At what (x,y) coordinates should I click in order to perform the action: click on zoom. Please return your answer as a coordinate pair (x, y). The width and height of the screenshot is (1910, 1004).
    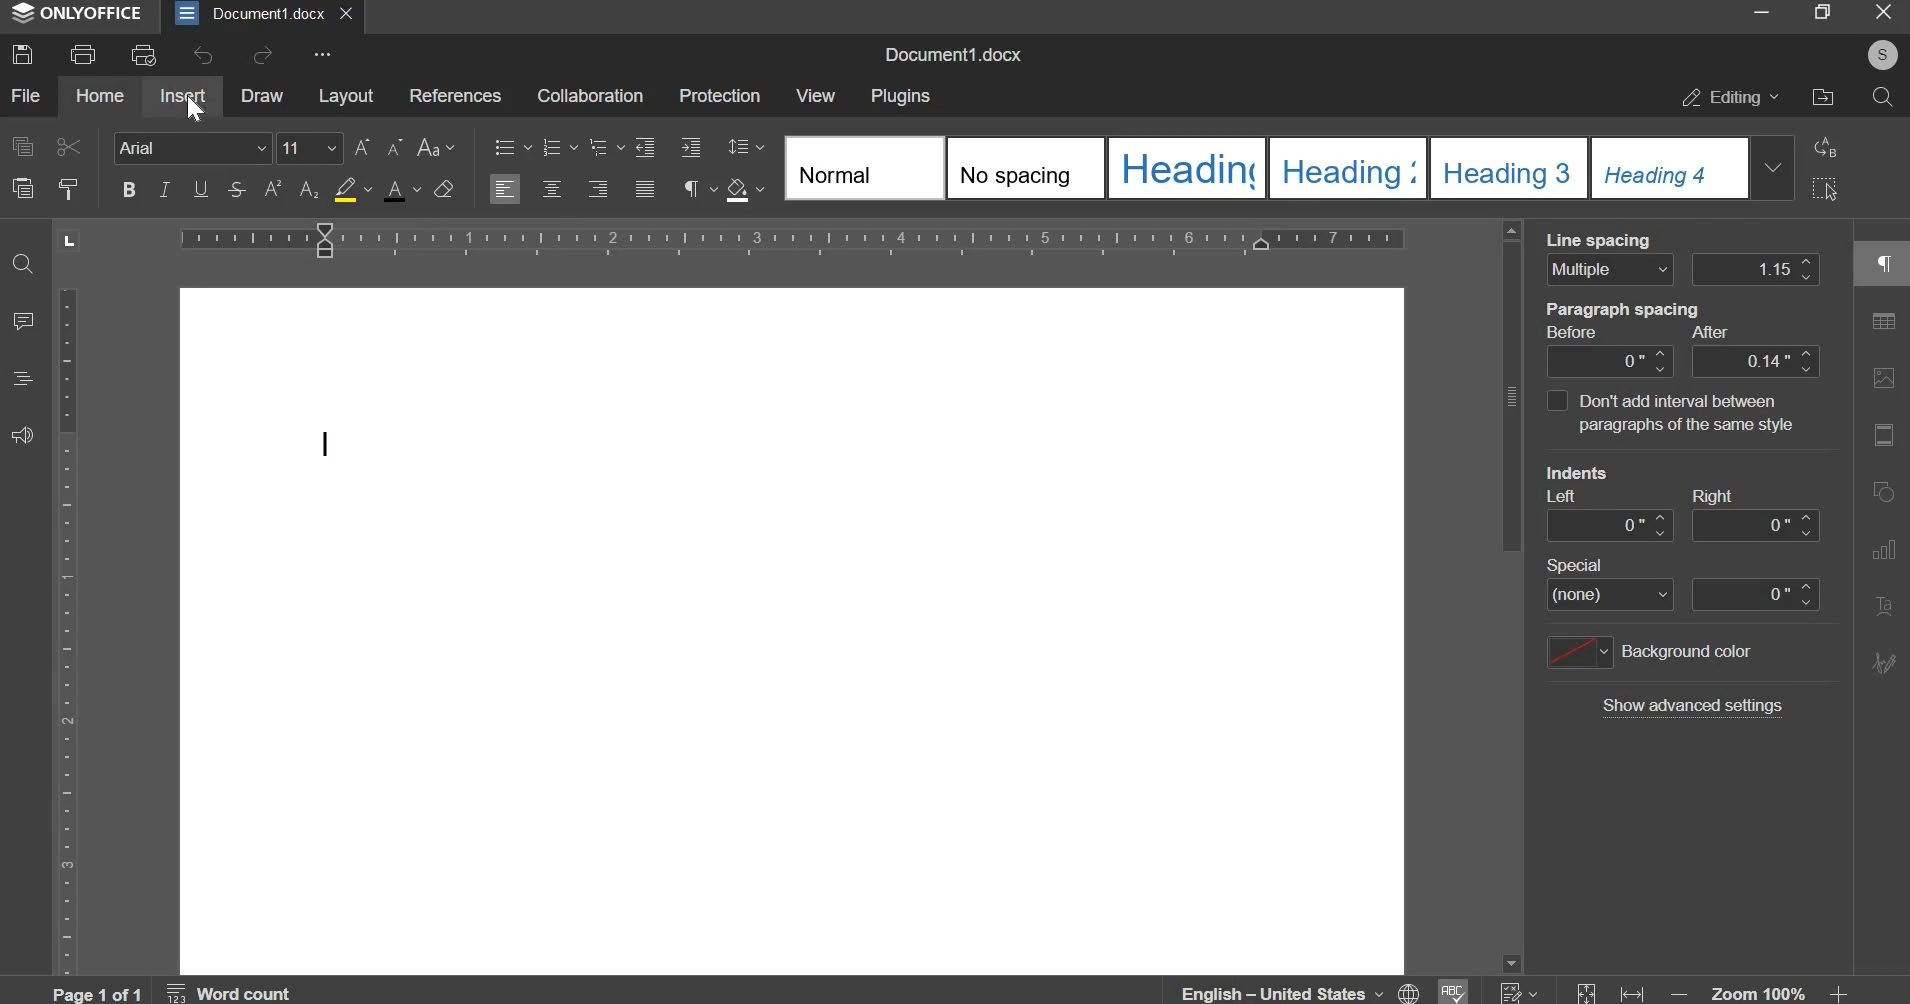
    Looking at the image, I should click on (1761, 993).